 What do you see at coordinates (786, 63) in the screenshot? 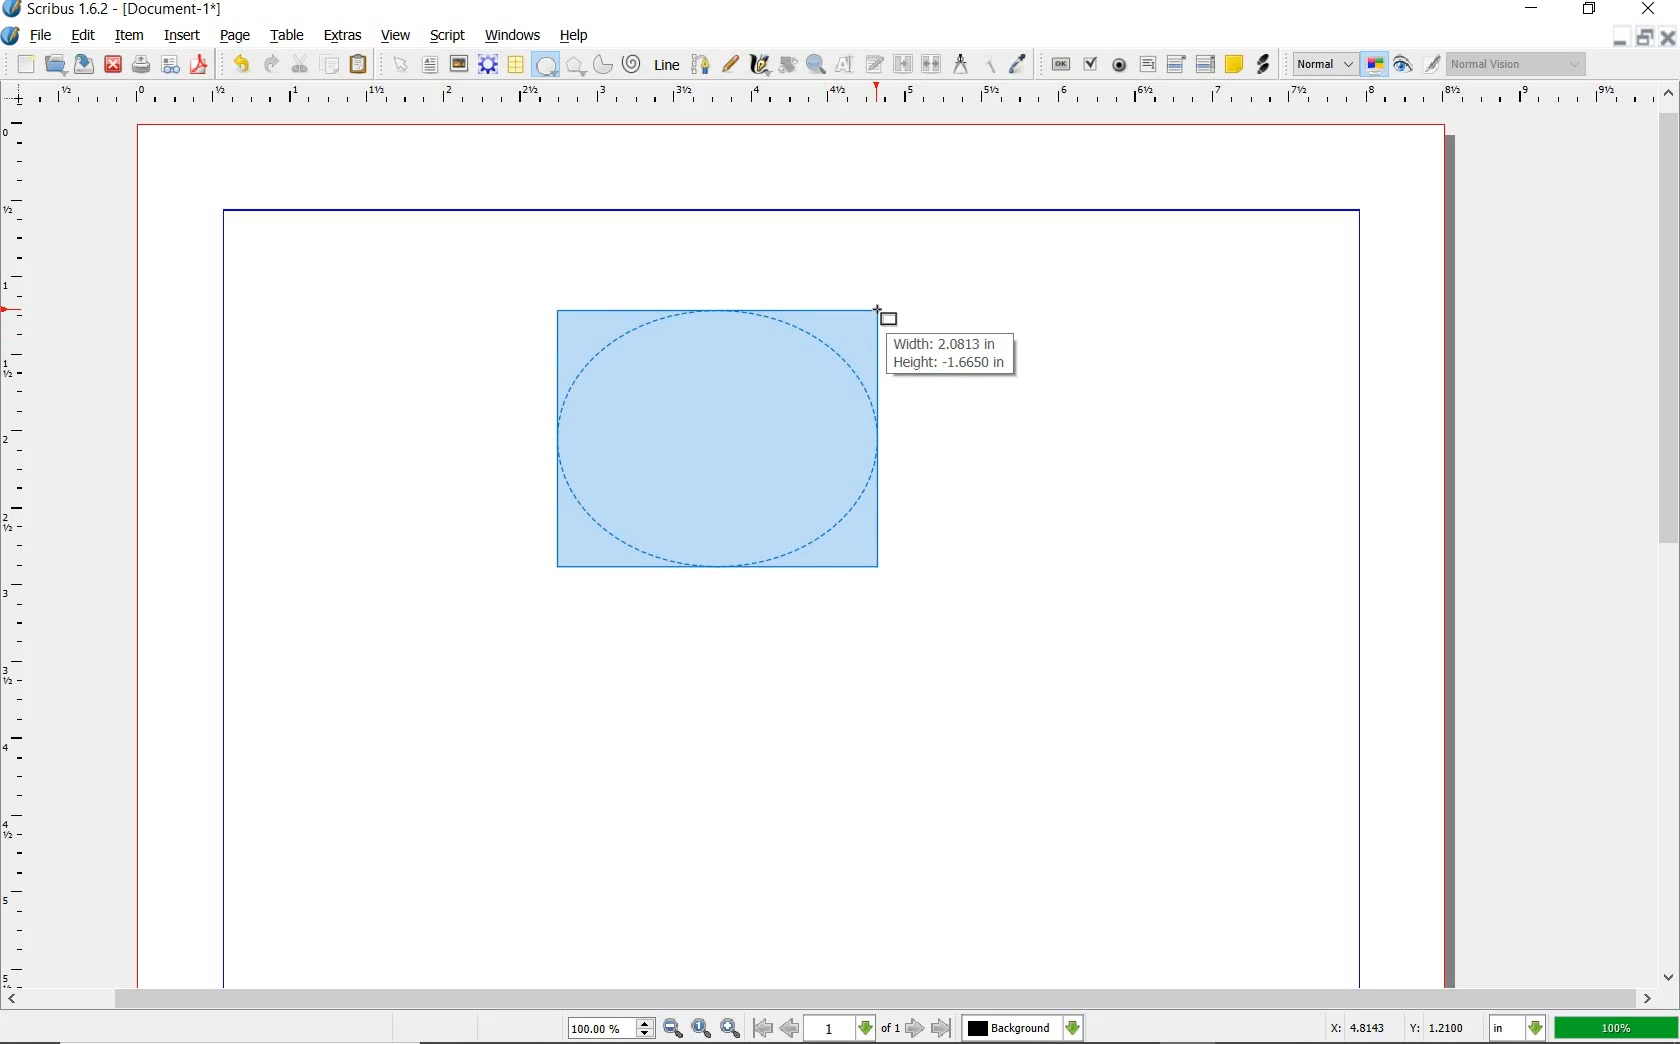
I see `ROTATE ITEM` at bounding box center [786, 63].